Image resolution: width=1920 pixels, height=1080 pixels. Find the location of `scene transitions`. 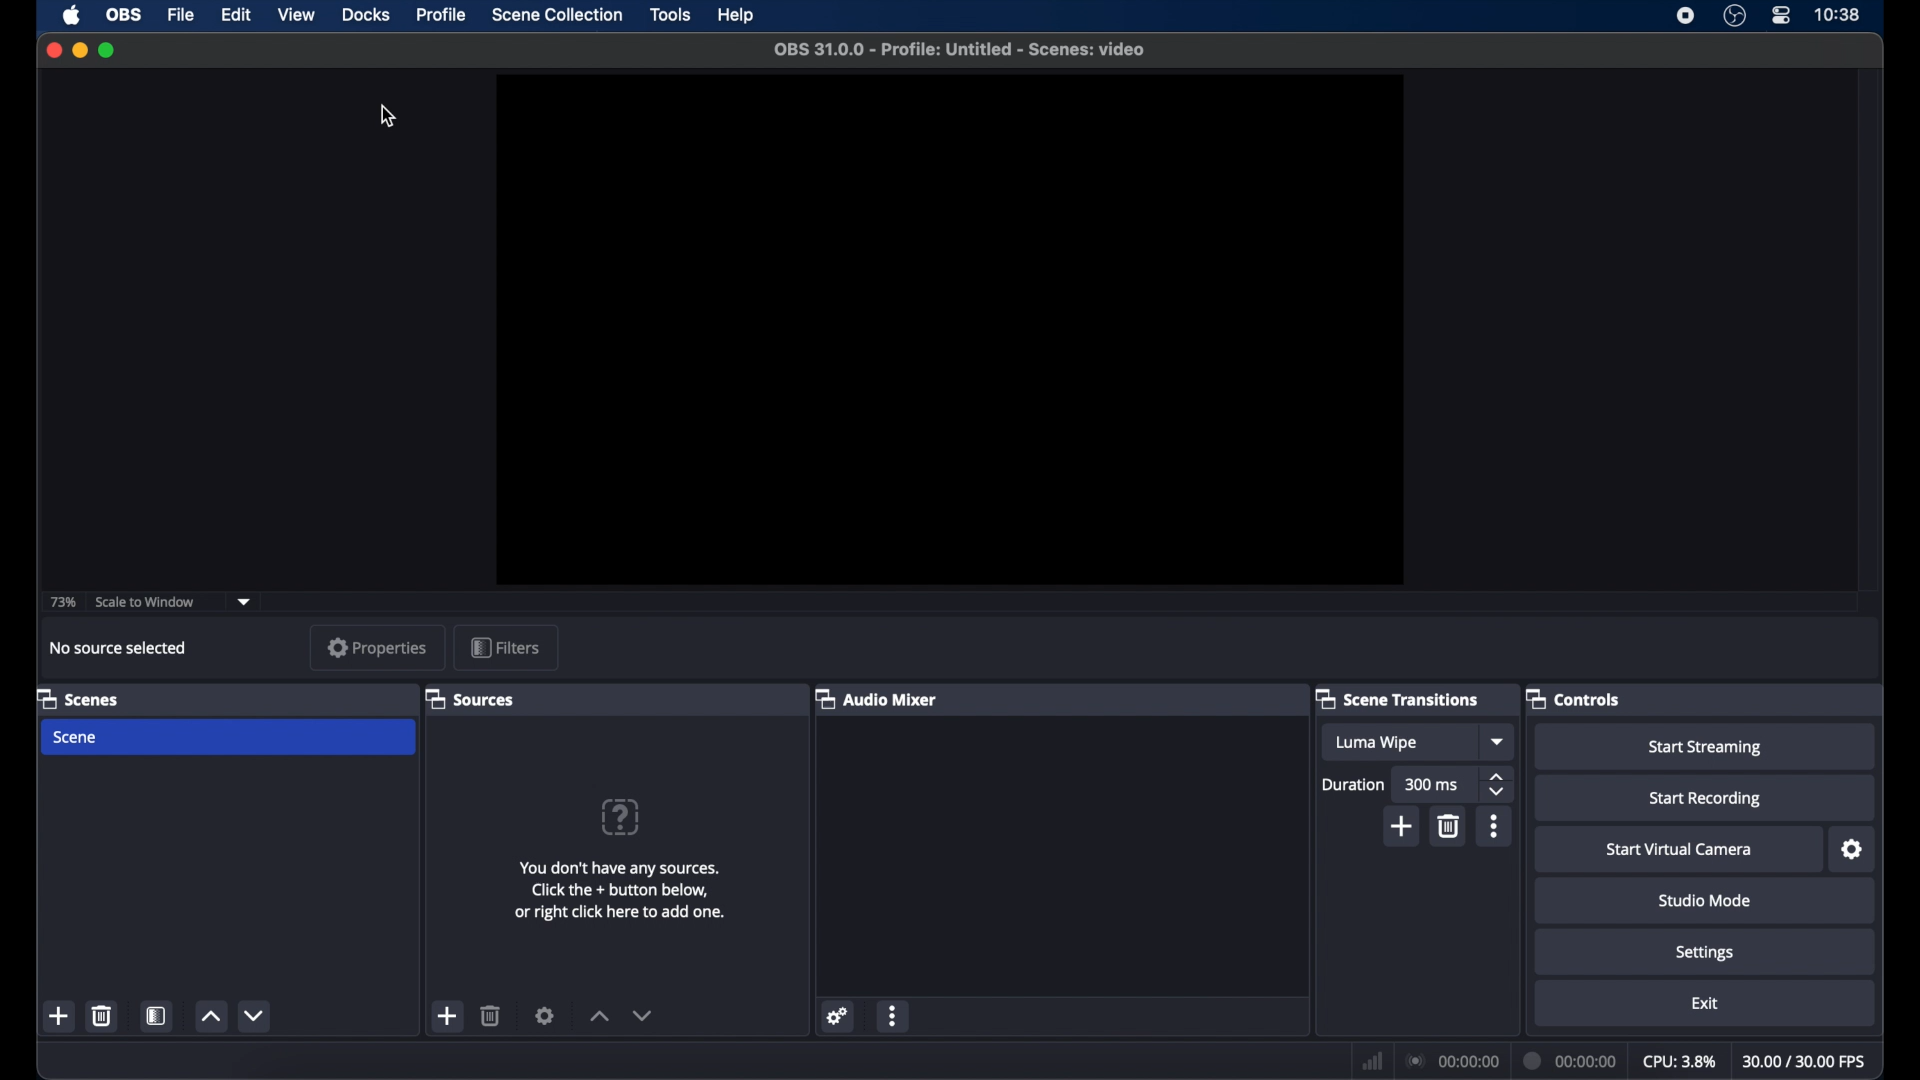

scene transitions is located at coordinates (1397, 700).